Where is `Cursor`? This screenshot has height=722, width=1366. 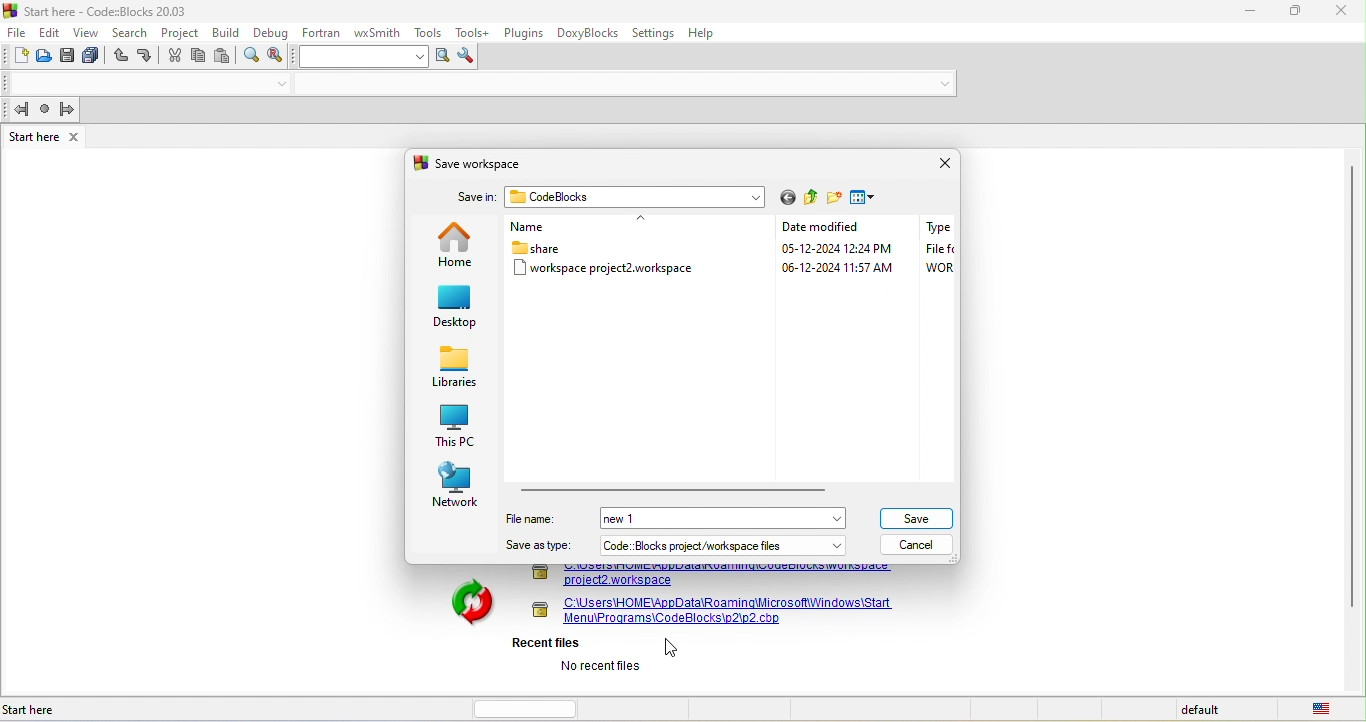 Cursor is located at coordinates (675, 648).